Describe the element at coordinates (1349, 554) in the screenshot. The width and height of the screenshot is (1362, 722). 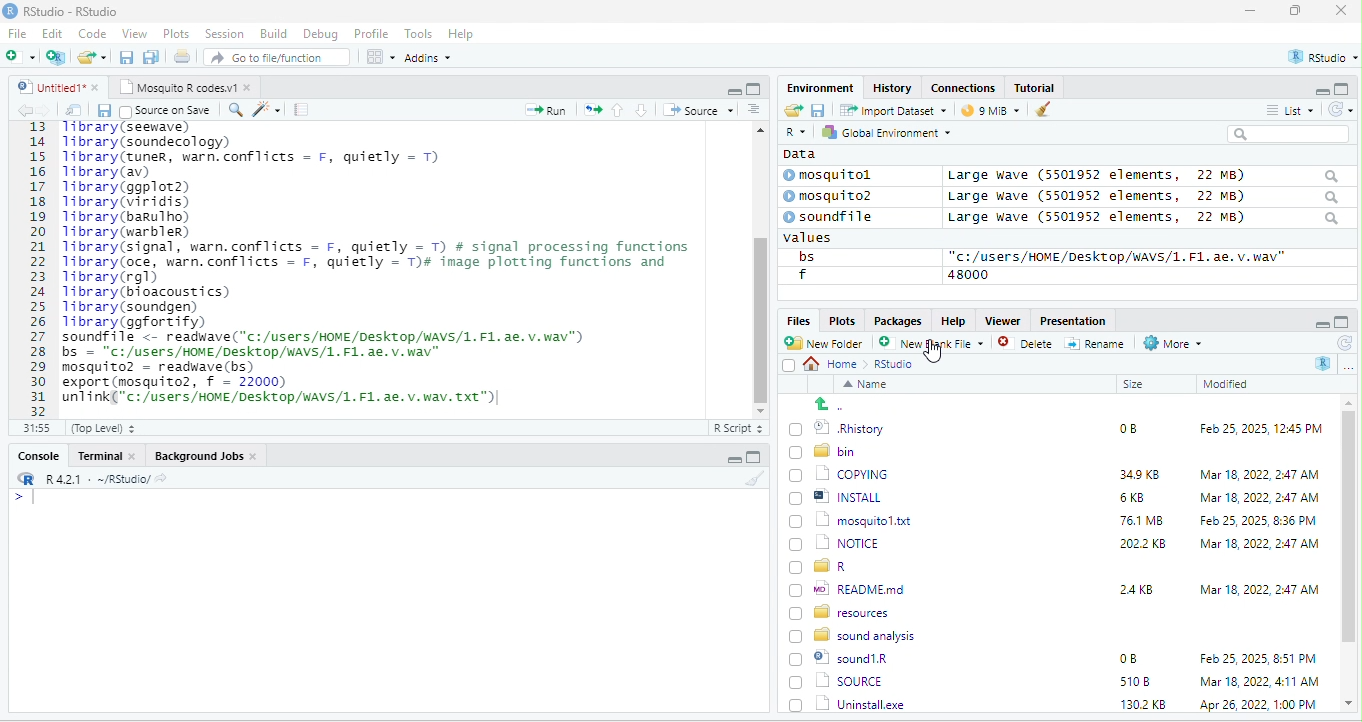
I see `scroll bar` at that location.